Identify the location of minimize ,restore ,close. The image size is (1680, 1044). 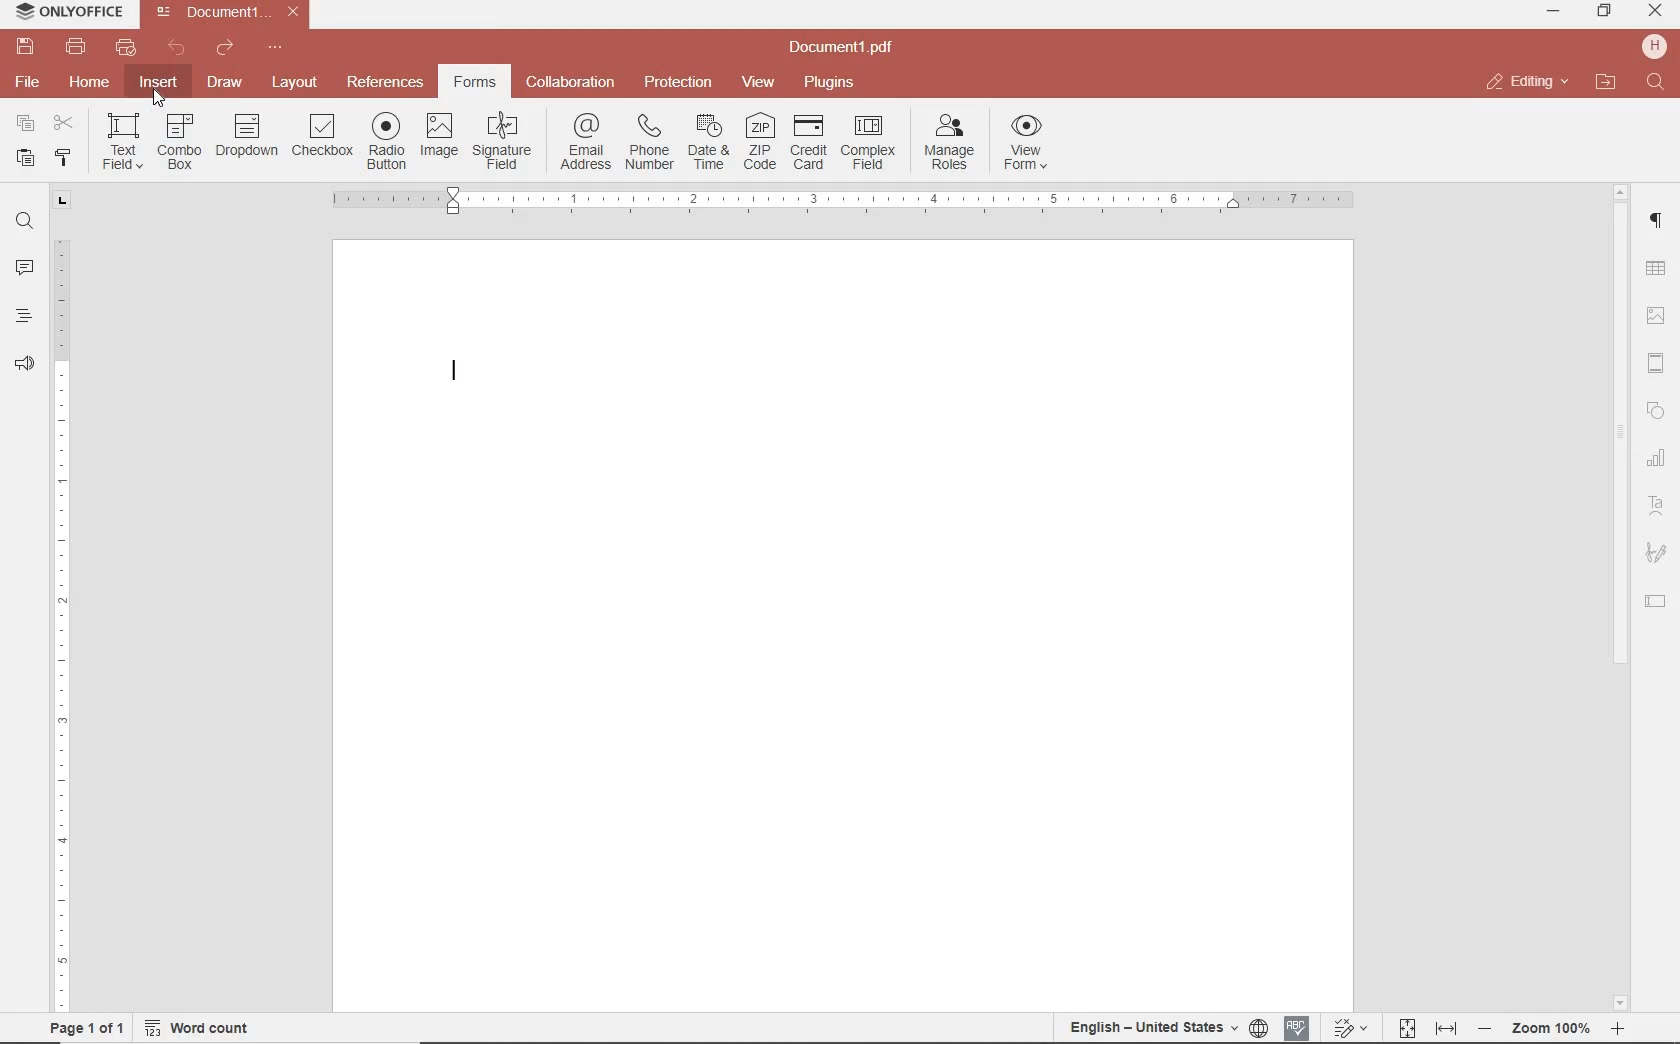
(1659, 12).